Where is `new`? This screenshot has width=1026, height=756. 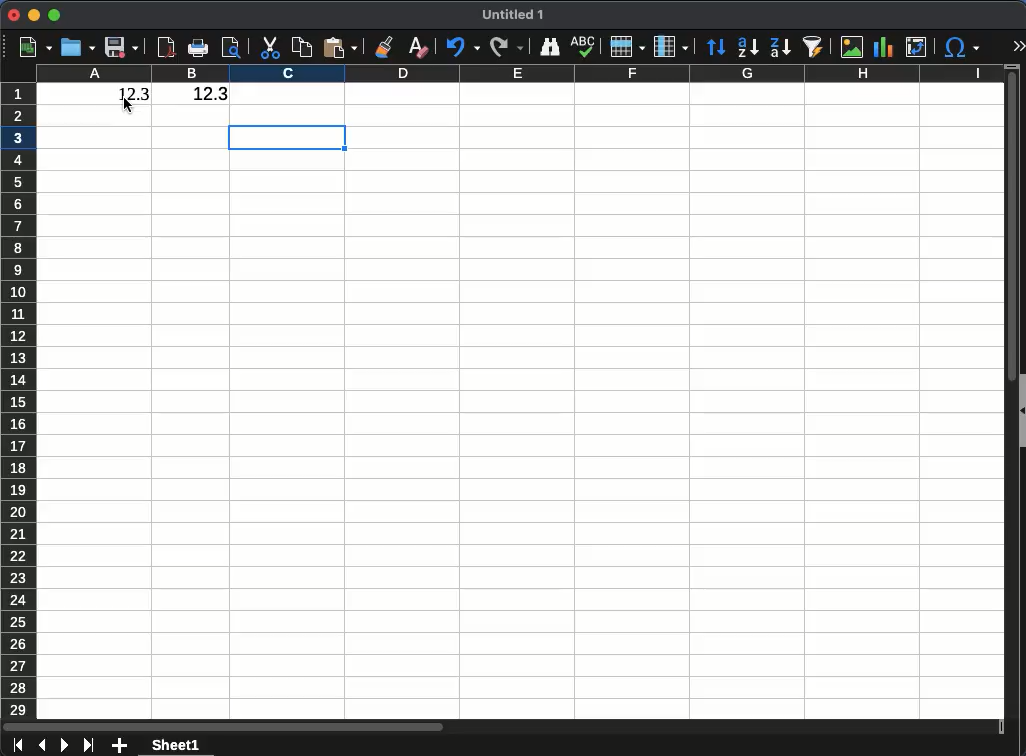 new is located at coordinates (35, 47).